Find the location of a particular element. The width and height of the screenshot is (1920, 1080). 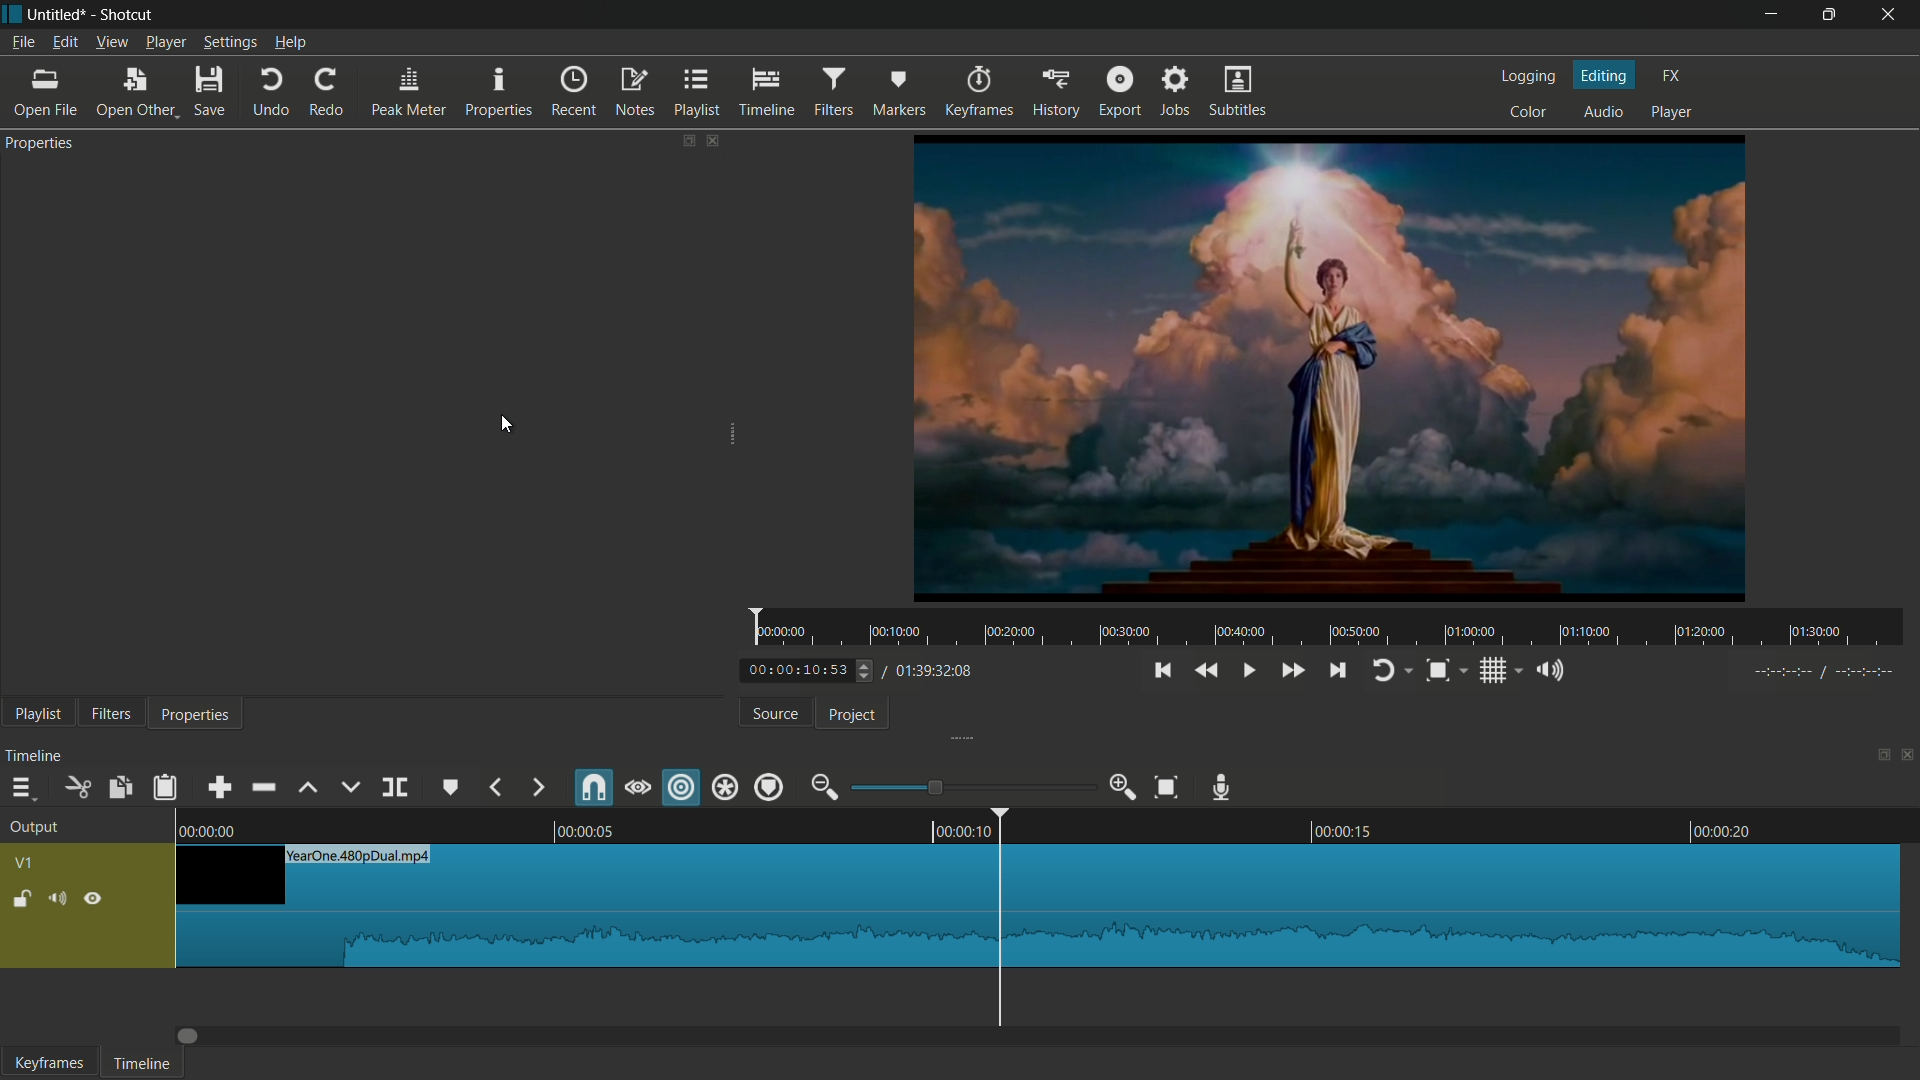

next marker is located at coordinates (536, 787).